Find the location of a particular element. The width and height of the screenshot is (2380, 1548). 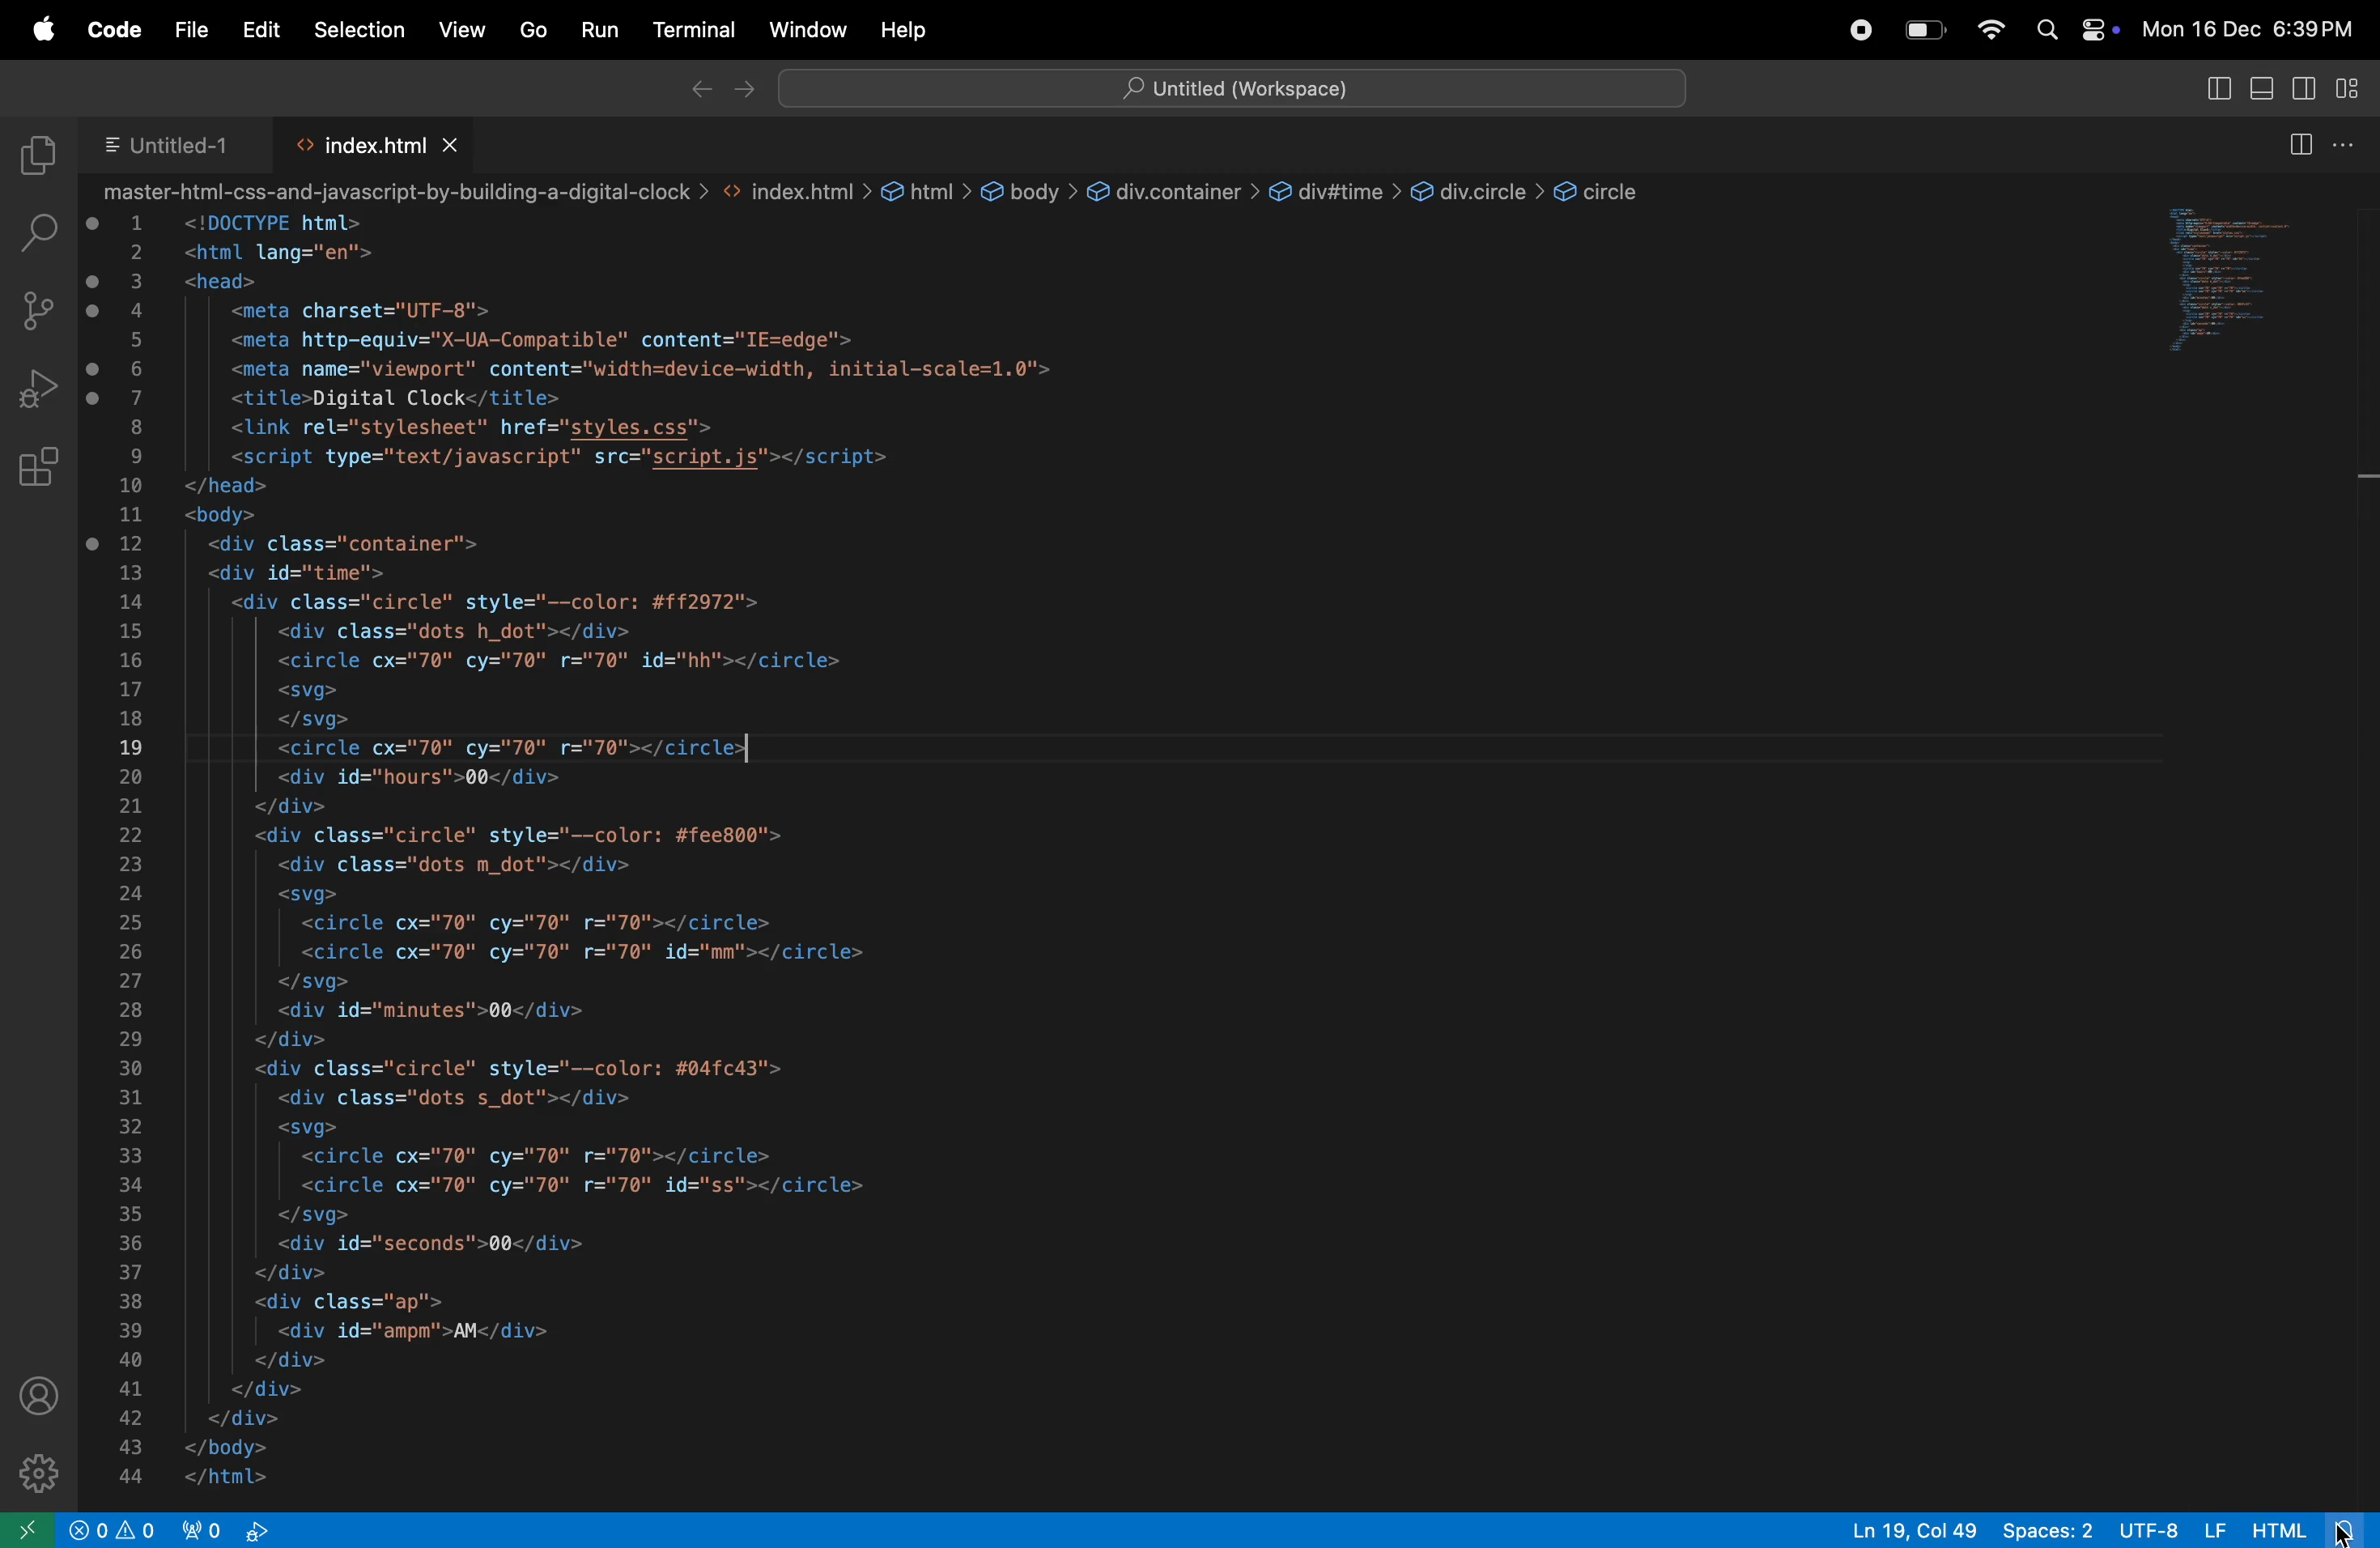

date and time is located at coordinates (2253, 27).